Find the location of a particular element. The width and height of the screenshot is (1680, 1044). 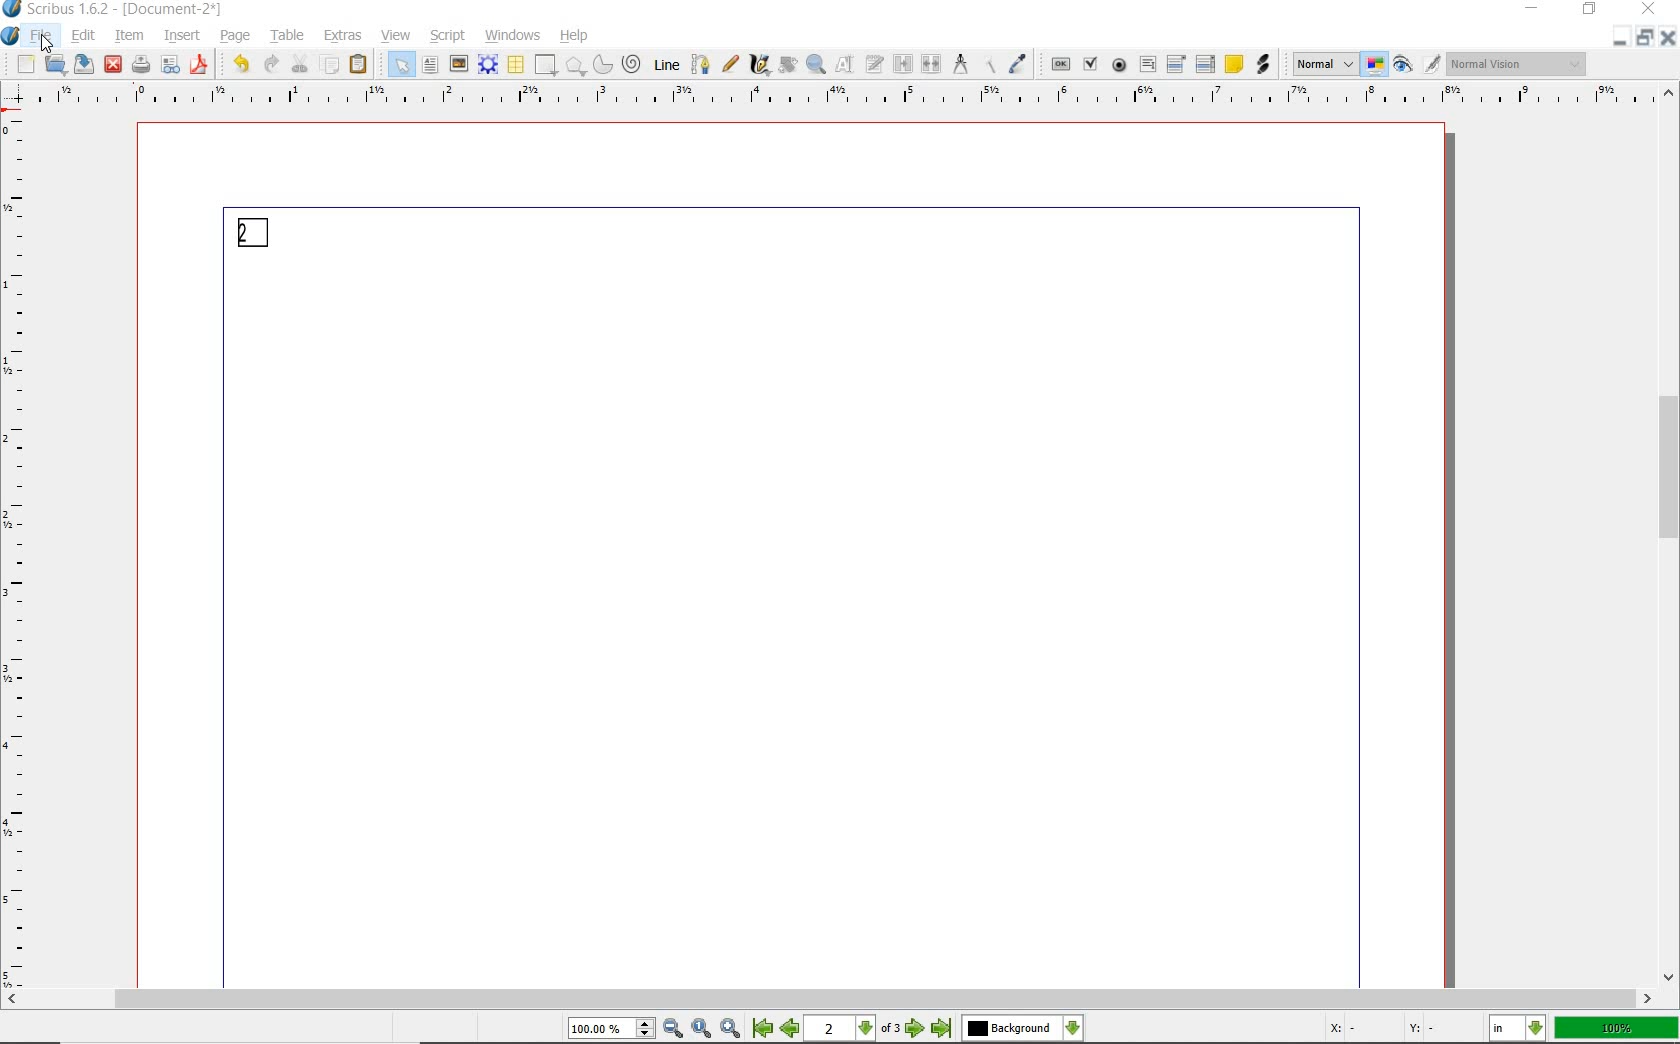

Last Page is located at coordinates (943, 1029).